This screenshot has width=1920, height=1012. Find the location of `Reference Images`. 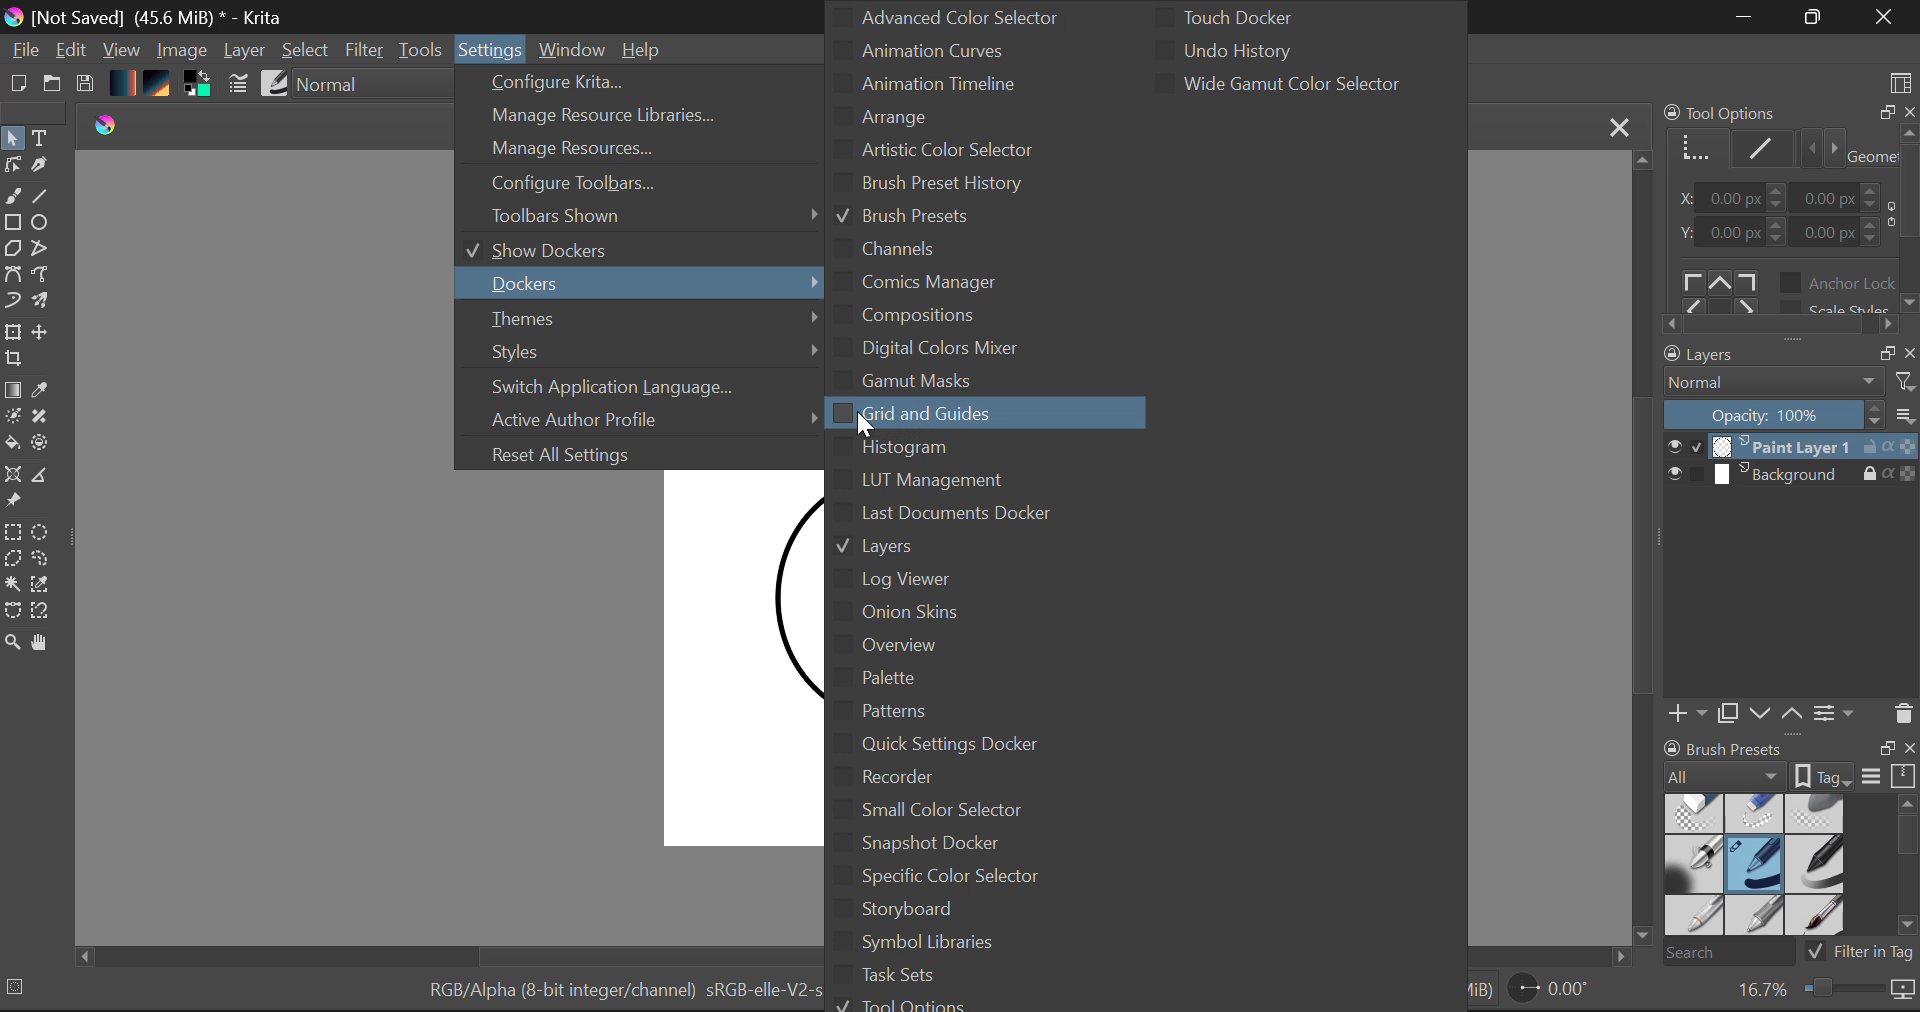

Reference Images is located at coordinates (13, 502).